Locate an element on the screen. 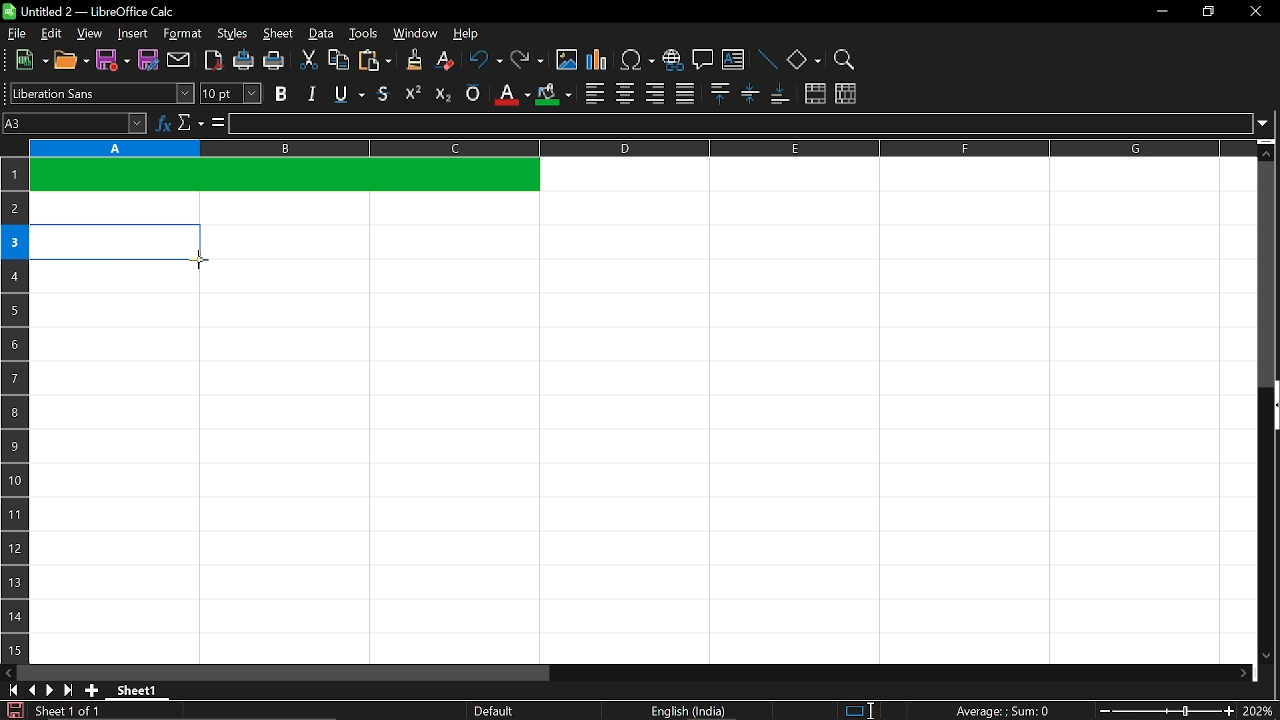  strikethrough is located at coordinates (384, 92).